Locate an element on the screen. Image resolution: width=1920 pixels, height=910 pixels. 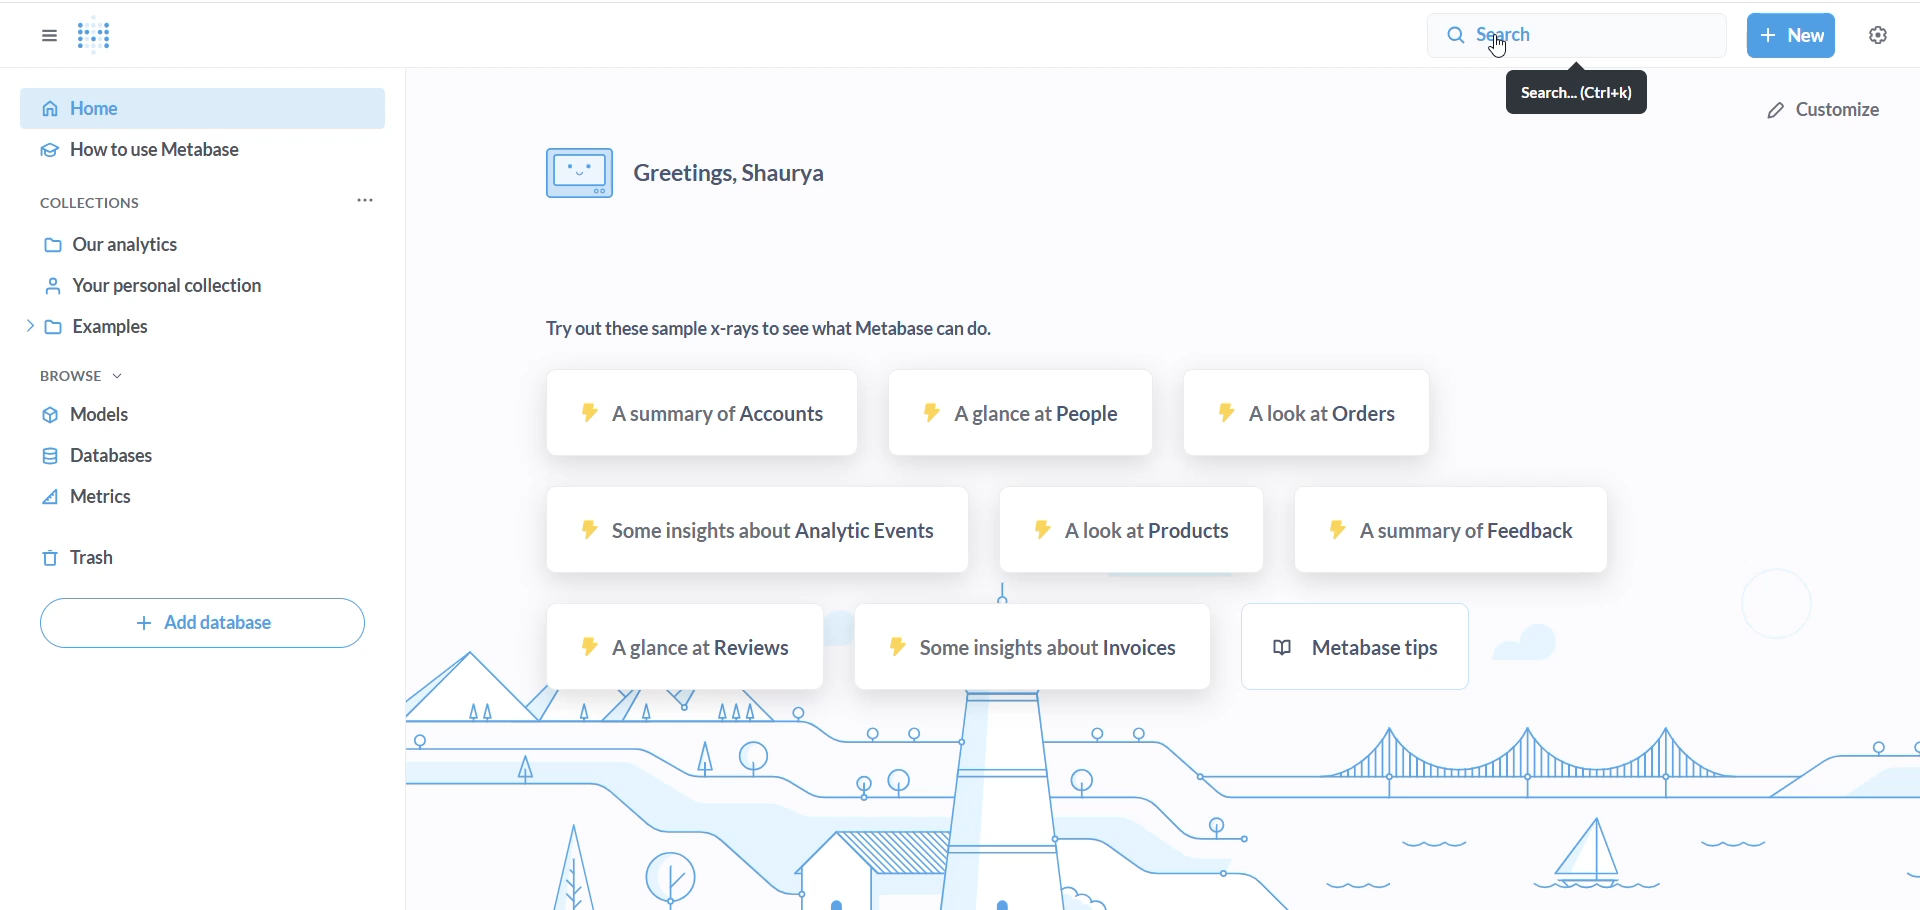
SEARCH BUTTON is located at coordinates (1576, 36).